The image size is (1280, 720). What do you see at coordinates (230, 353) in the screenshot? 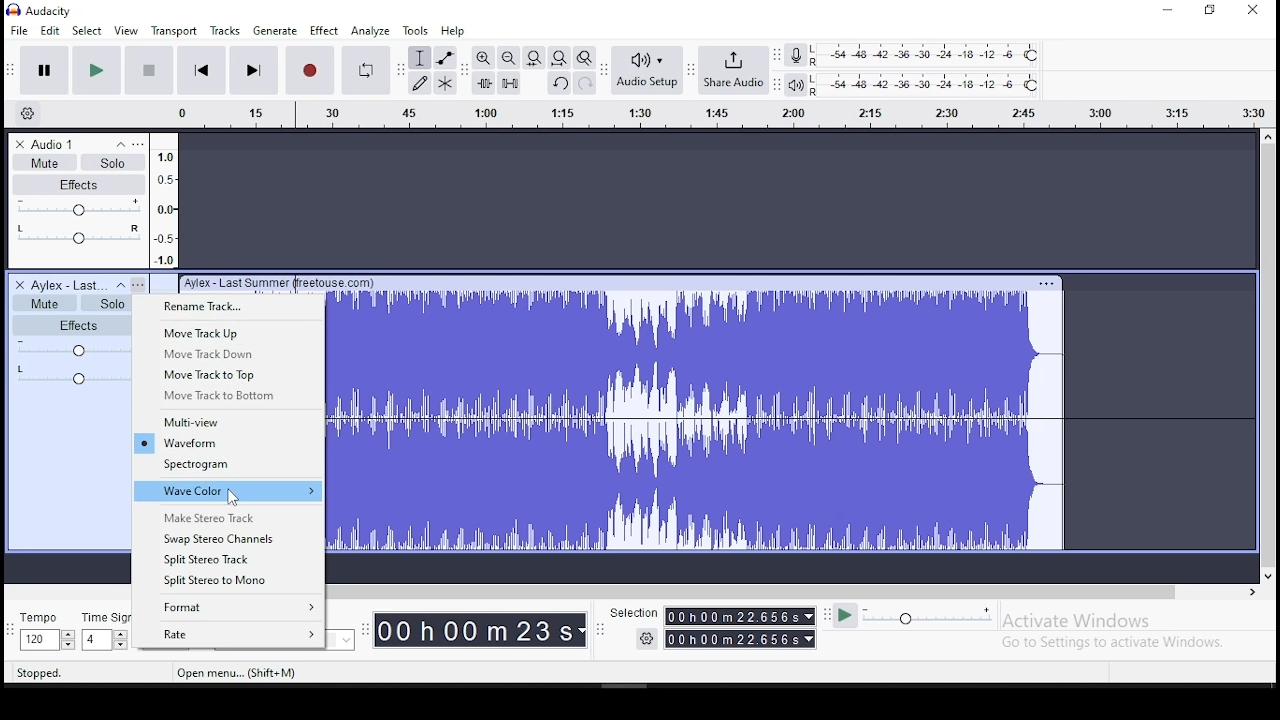
I see `move track down` at bounding box center [230, 353].